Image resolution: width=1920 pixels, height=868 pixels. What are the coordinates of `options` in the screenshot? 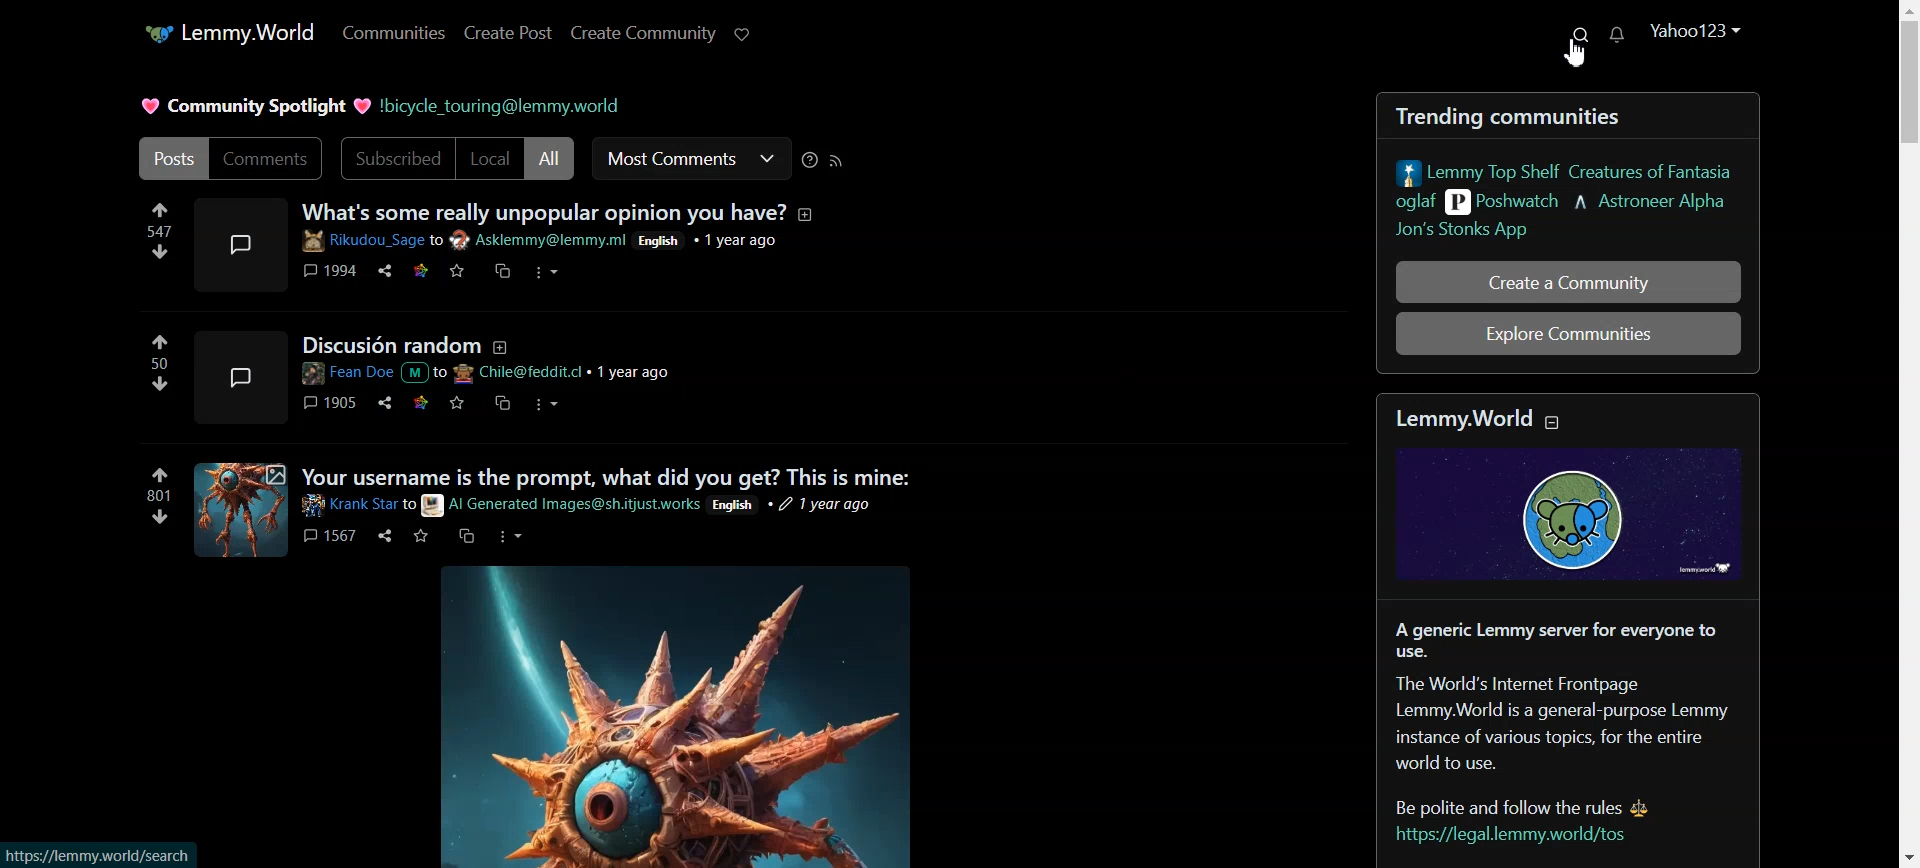 It's located at (507, 537).